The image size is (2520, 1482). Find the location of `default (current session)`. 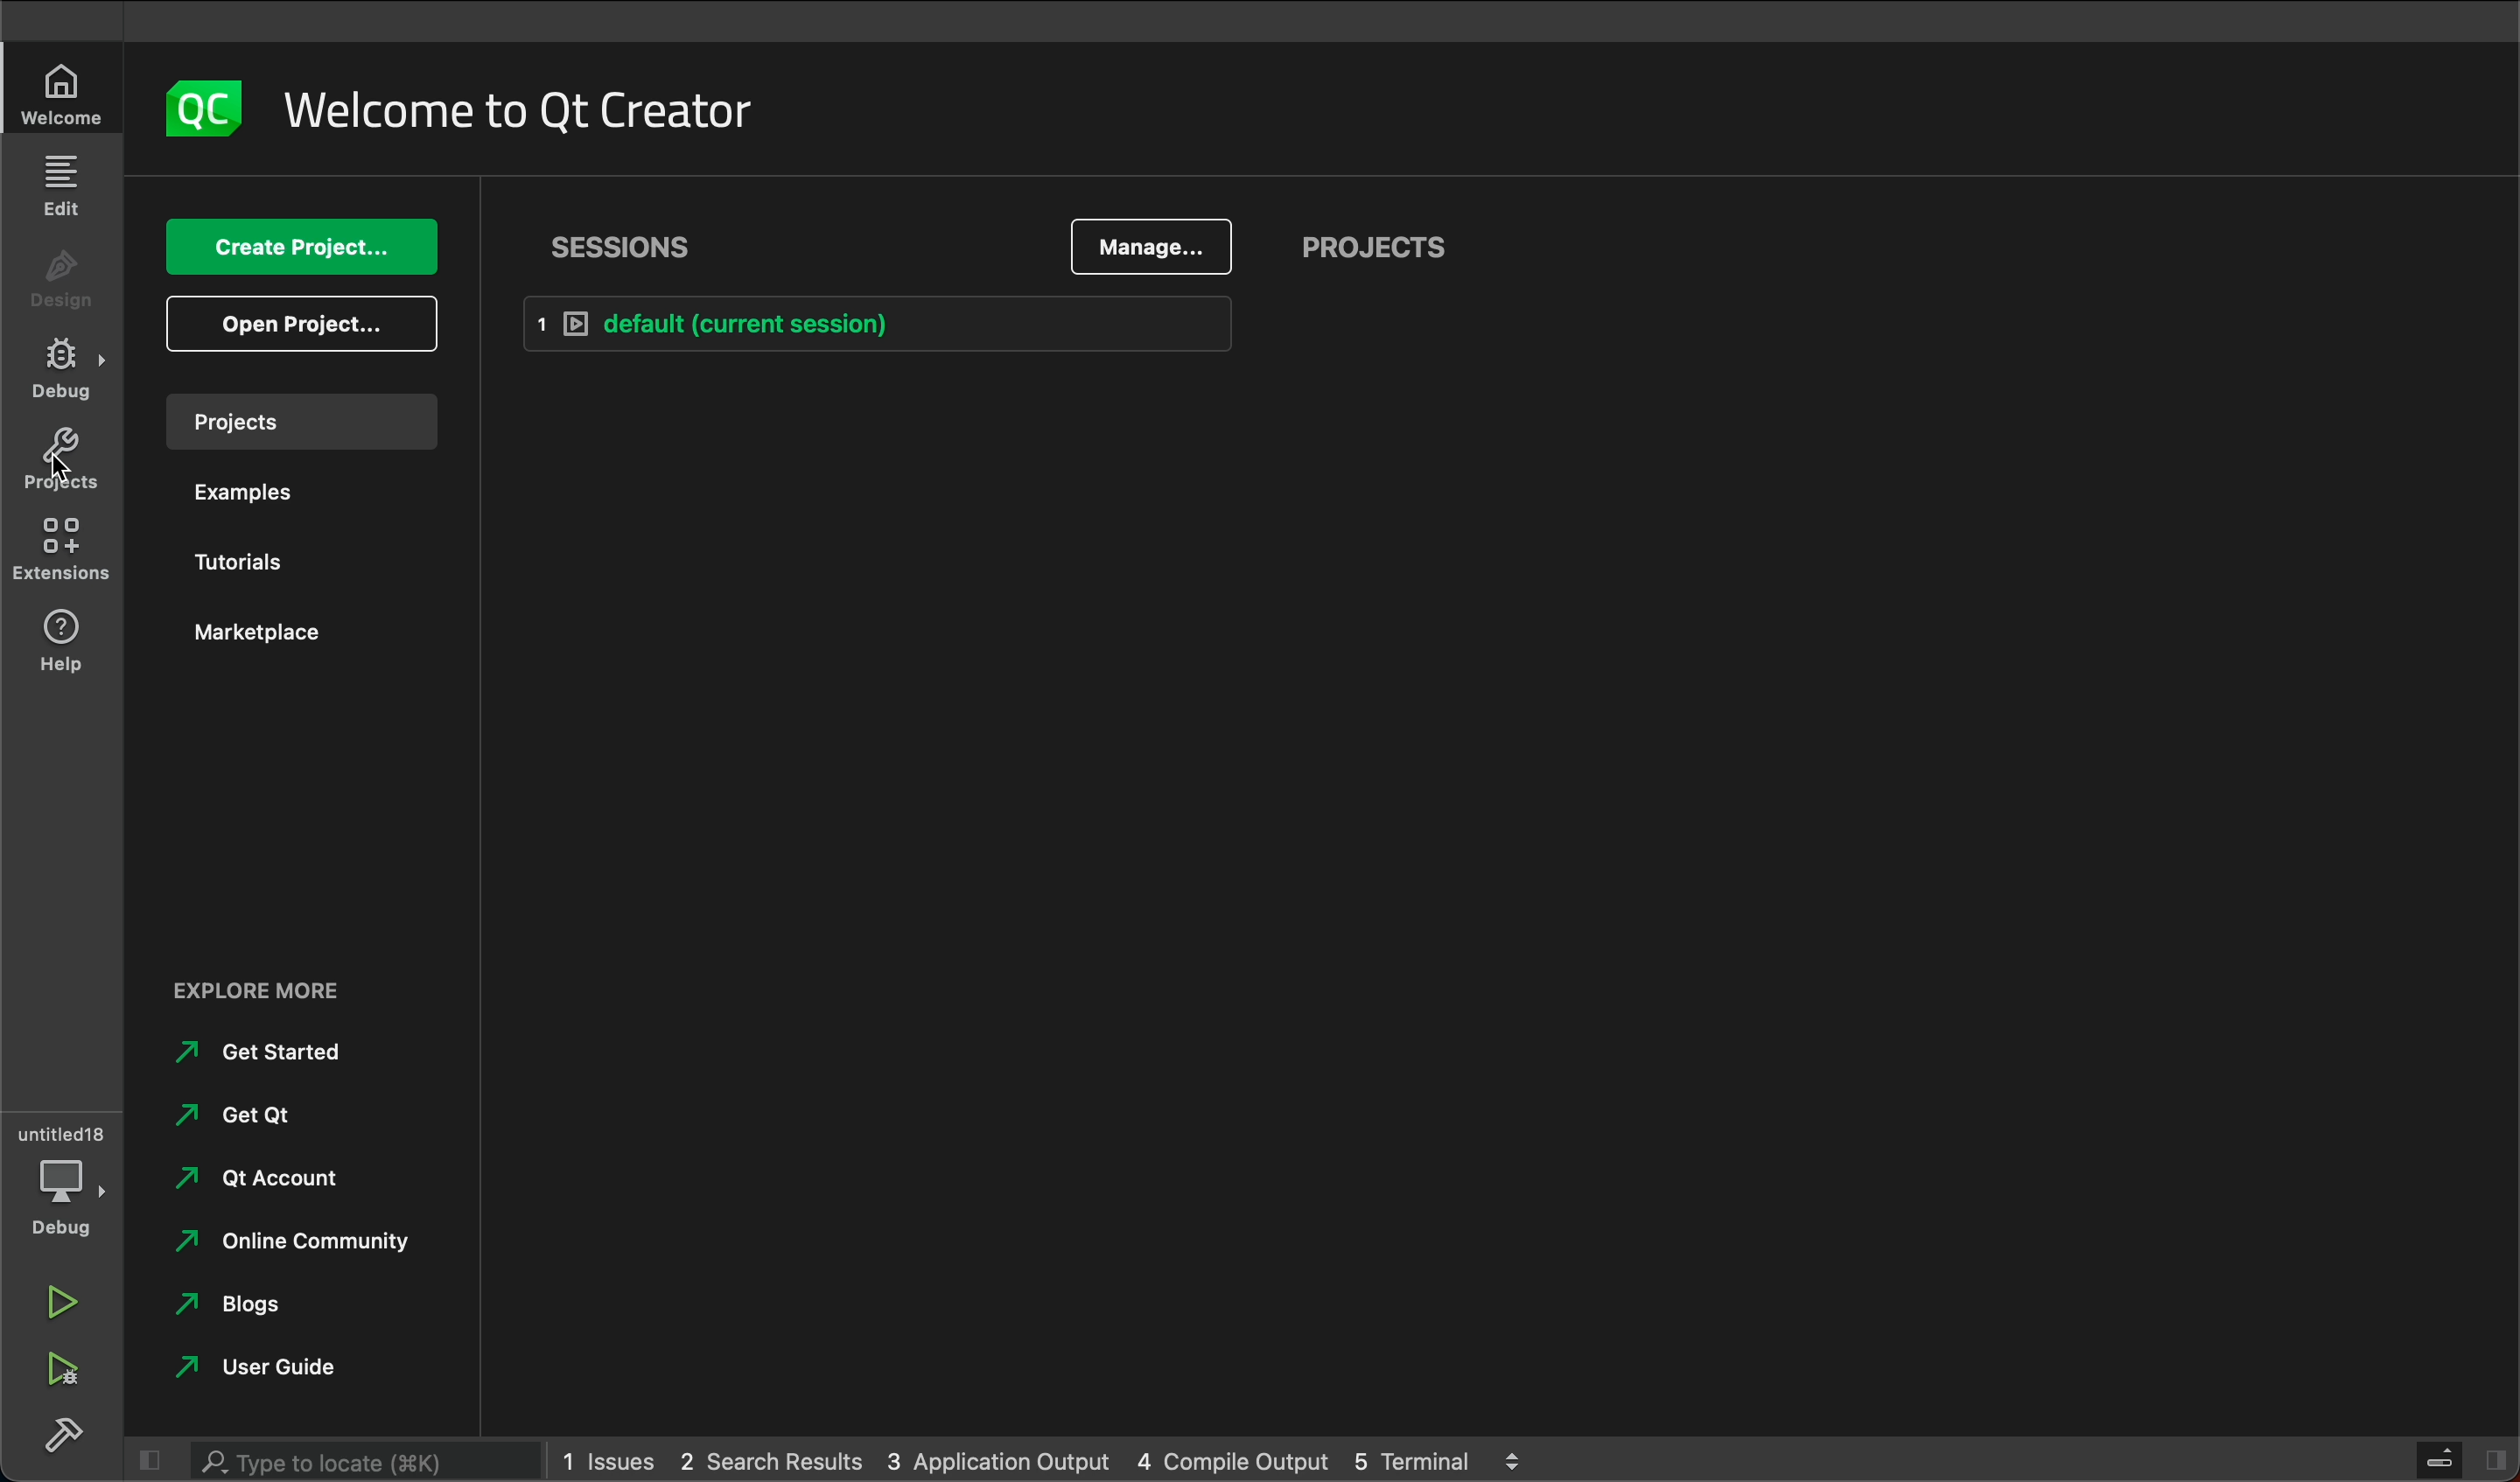

default (current session) is located at coordinates (876, 322).